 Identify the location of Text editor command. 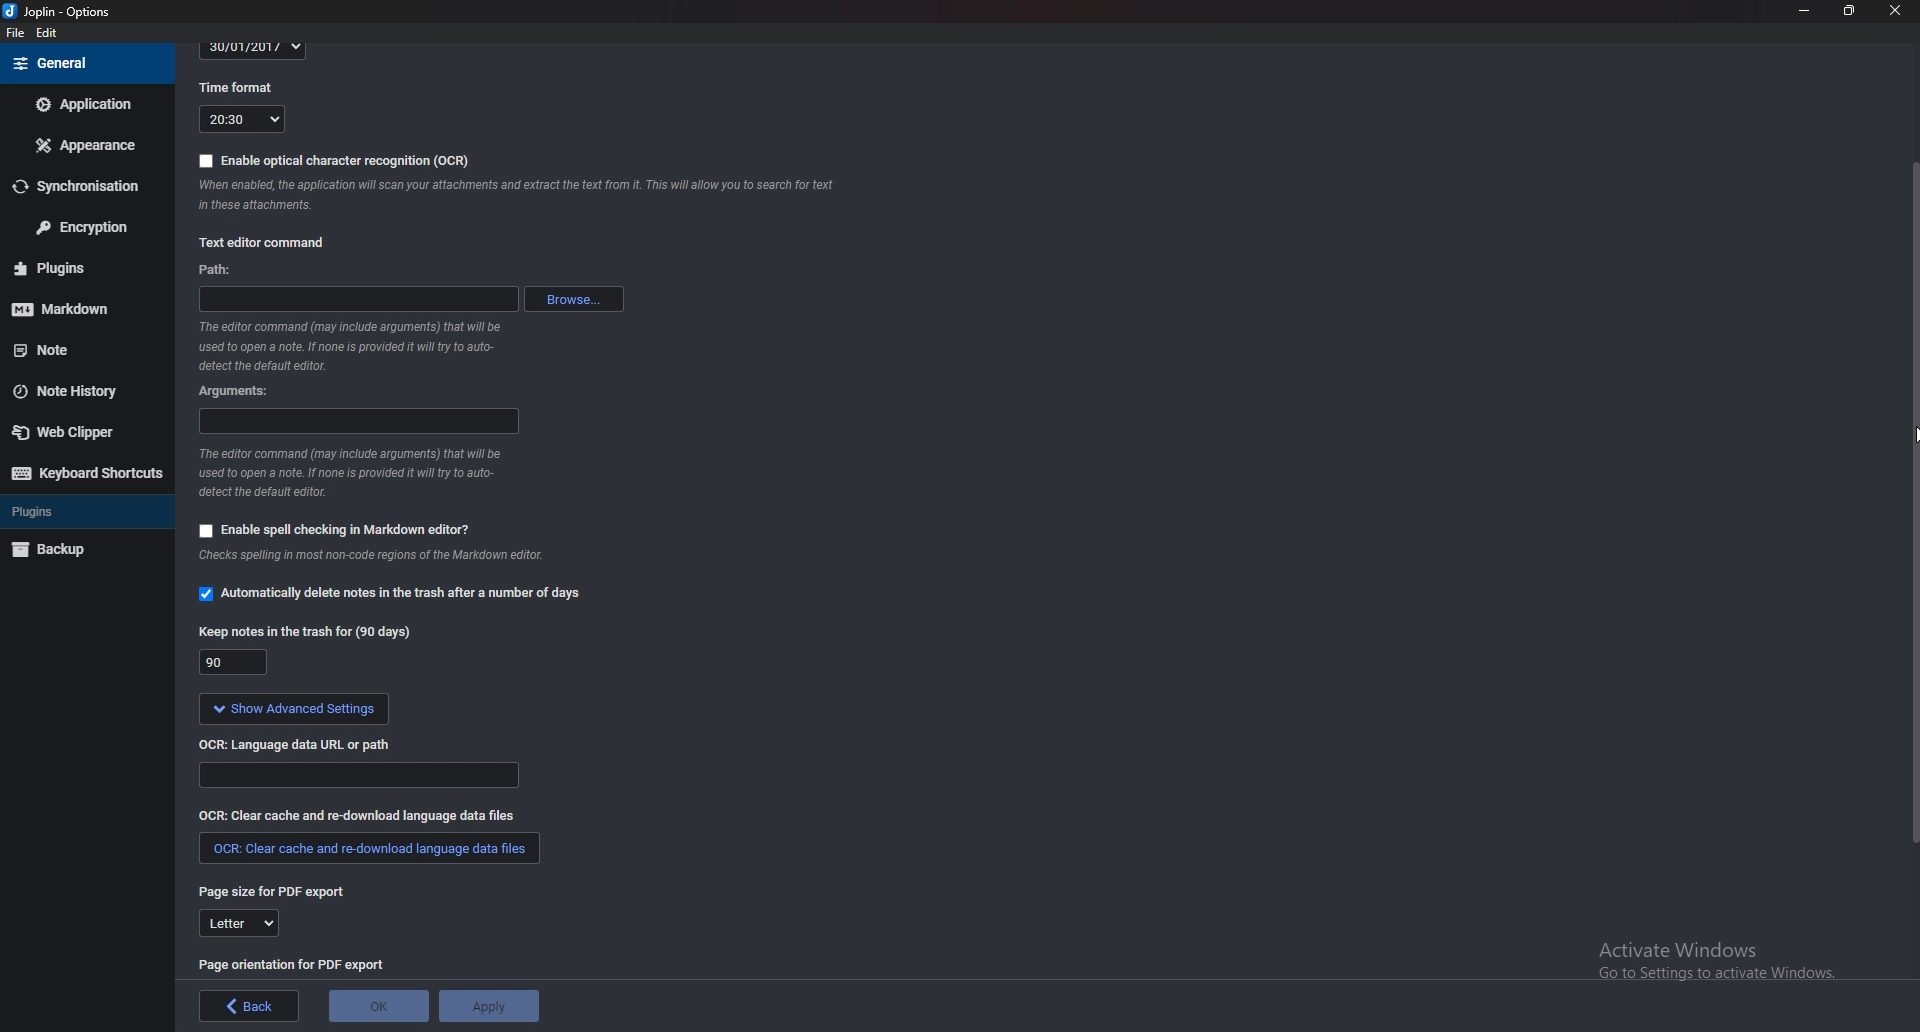
(276, 239).